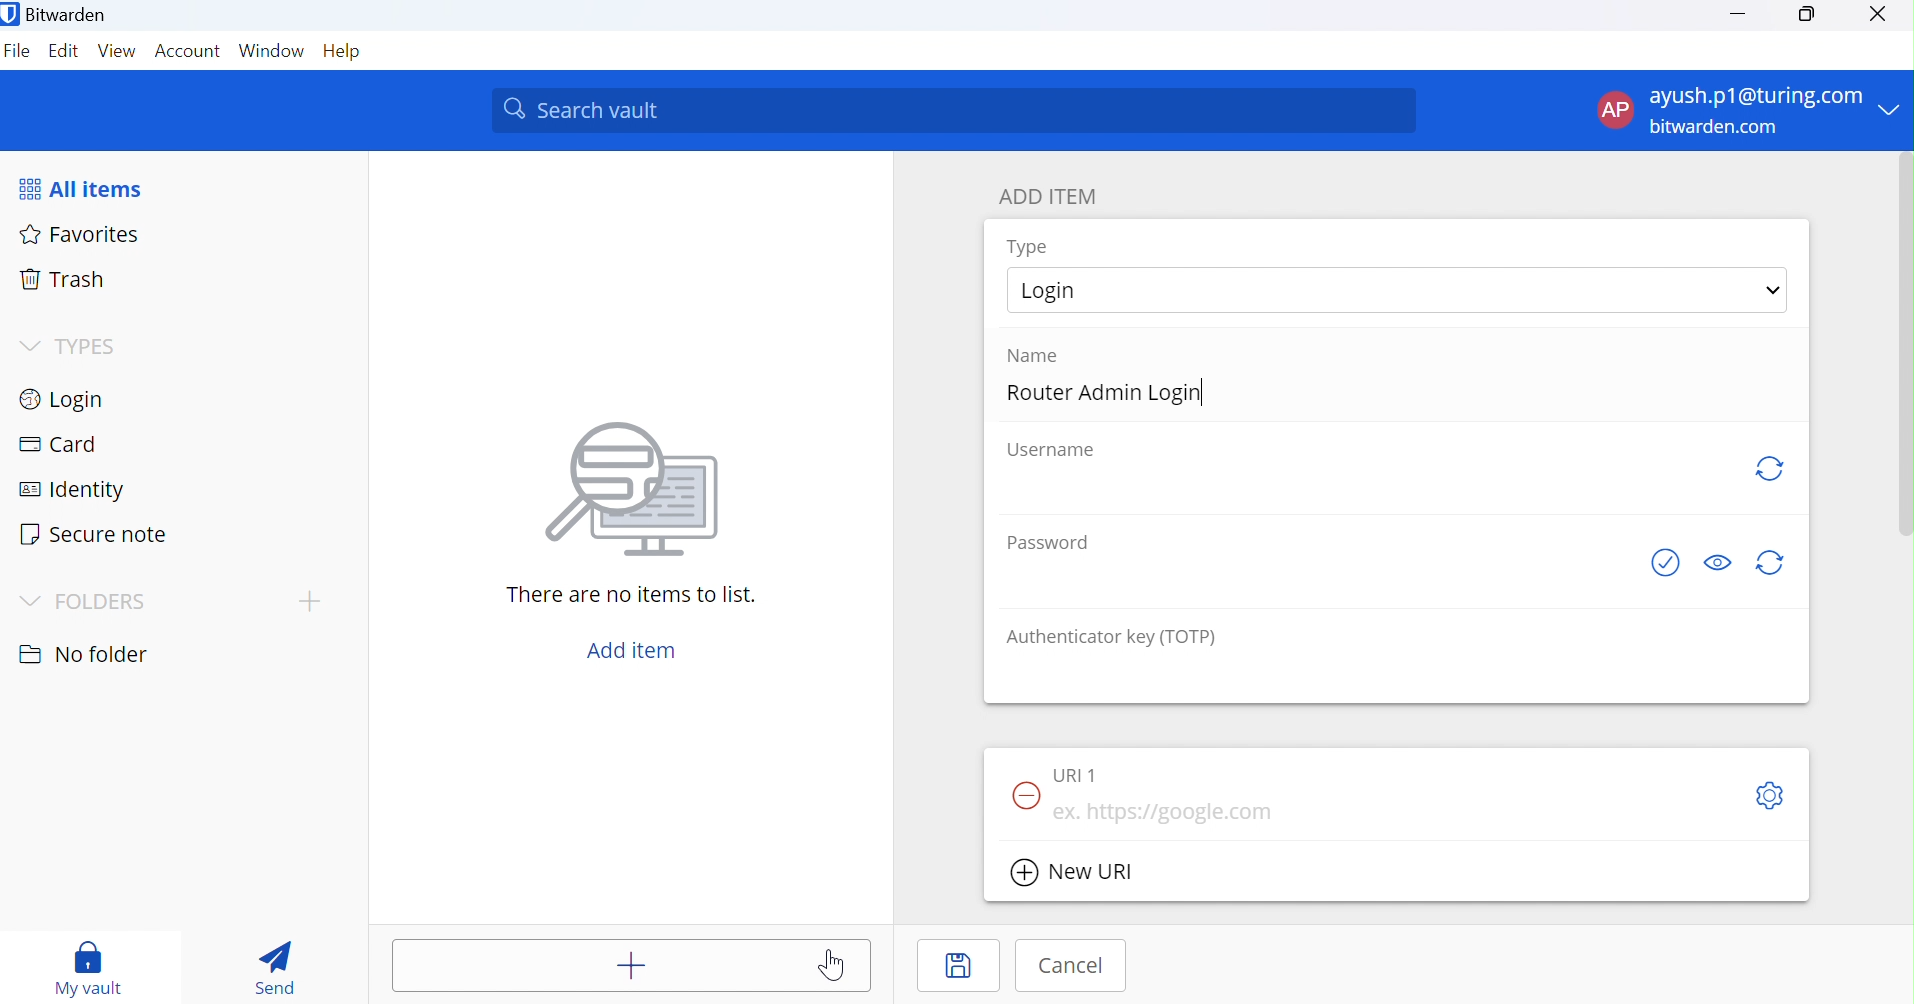 The width and height of the screenshot is (1914, 1004). I want to click on Edit, so click(66, 53).